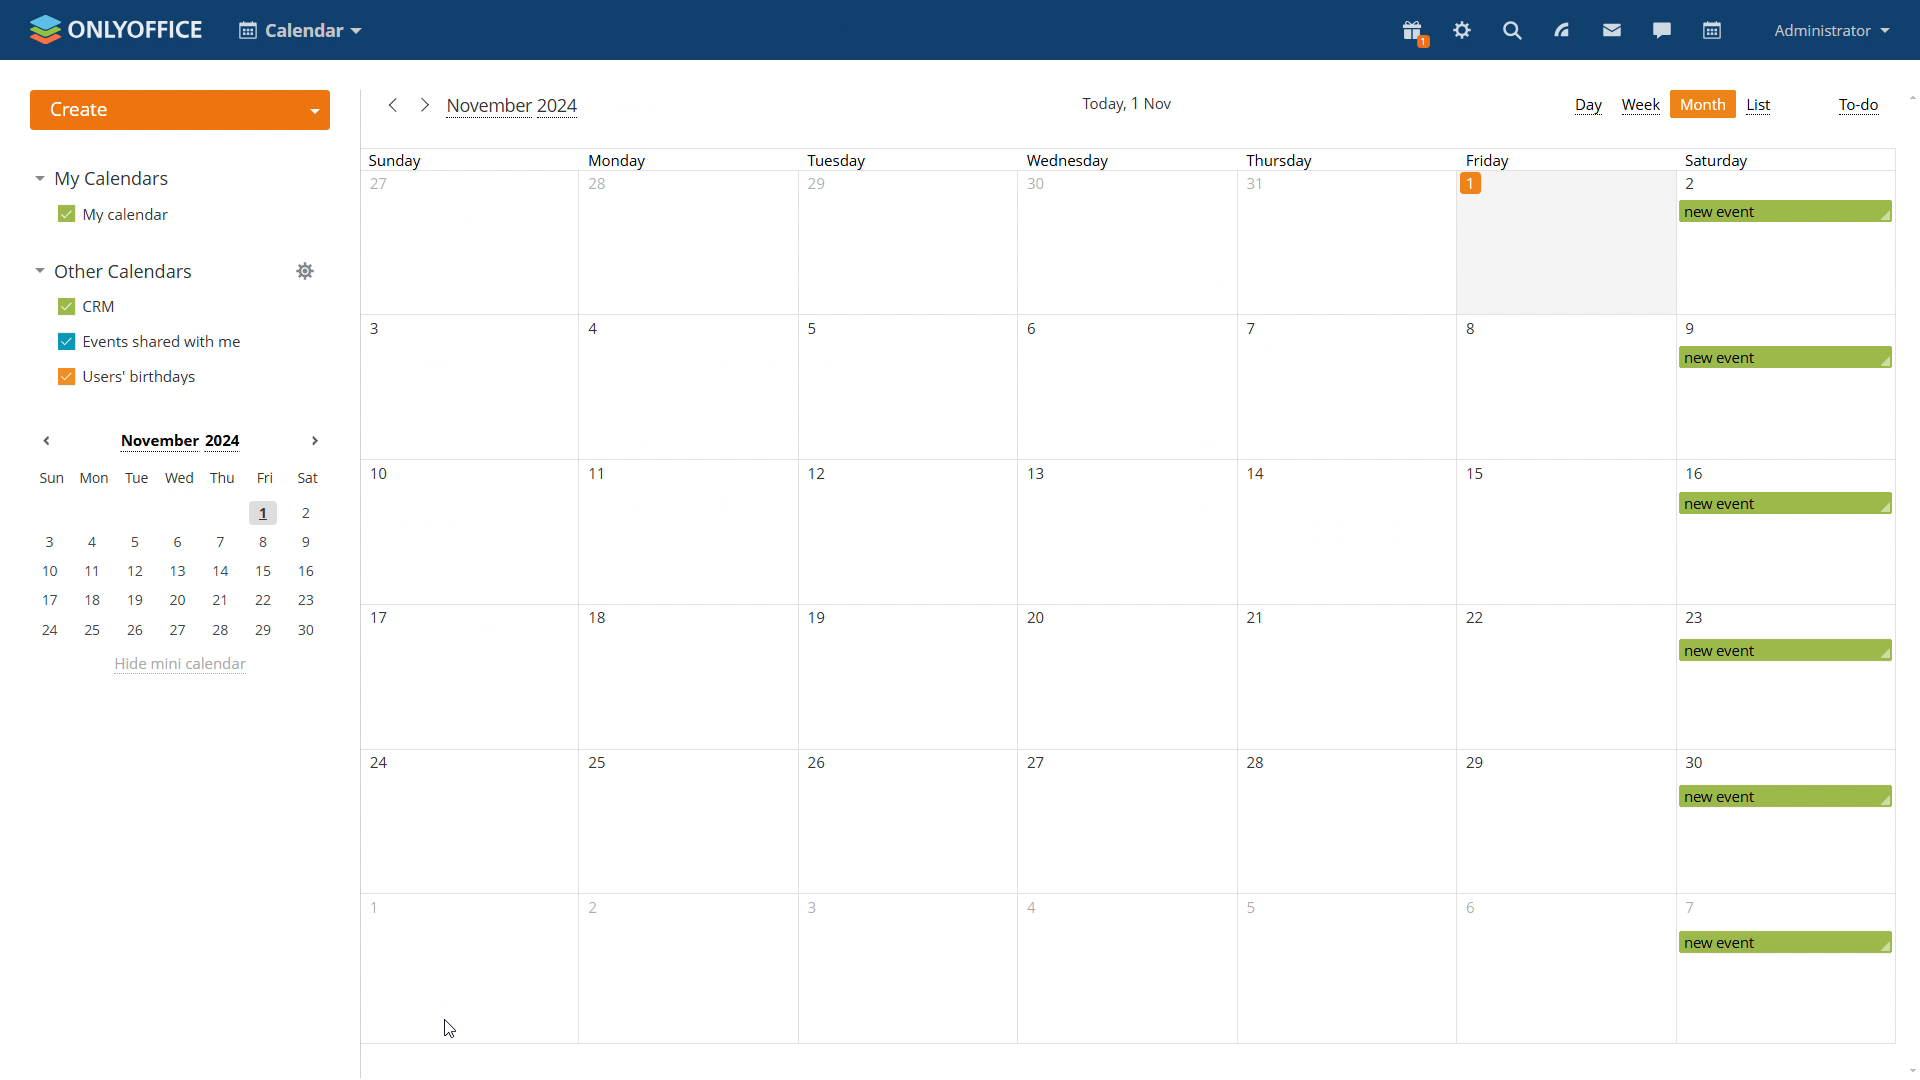 The width and height of the screenshot is (1920, 1080). Describe the element at coordinates (178, 110) in the screenshot. I see `create` at that location.